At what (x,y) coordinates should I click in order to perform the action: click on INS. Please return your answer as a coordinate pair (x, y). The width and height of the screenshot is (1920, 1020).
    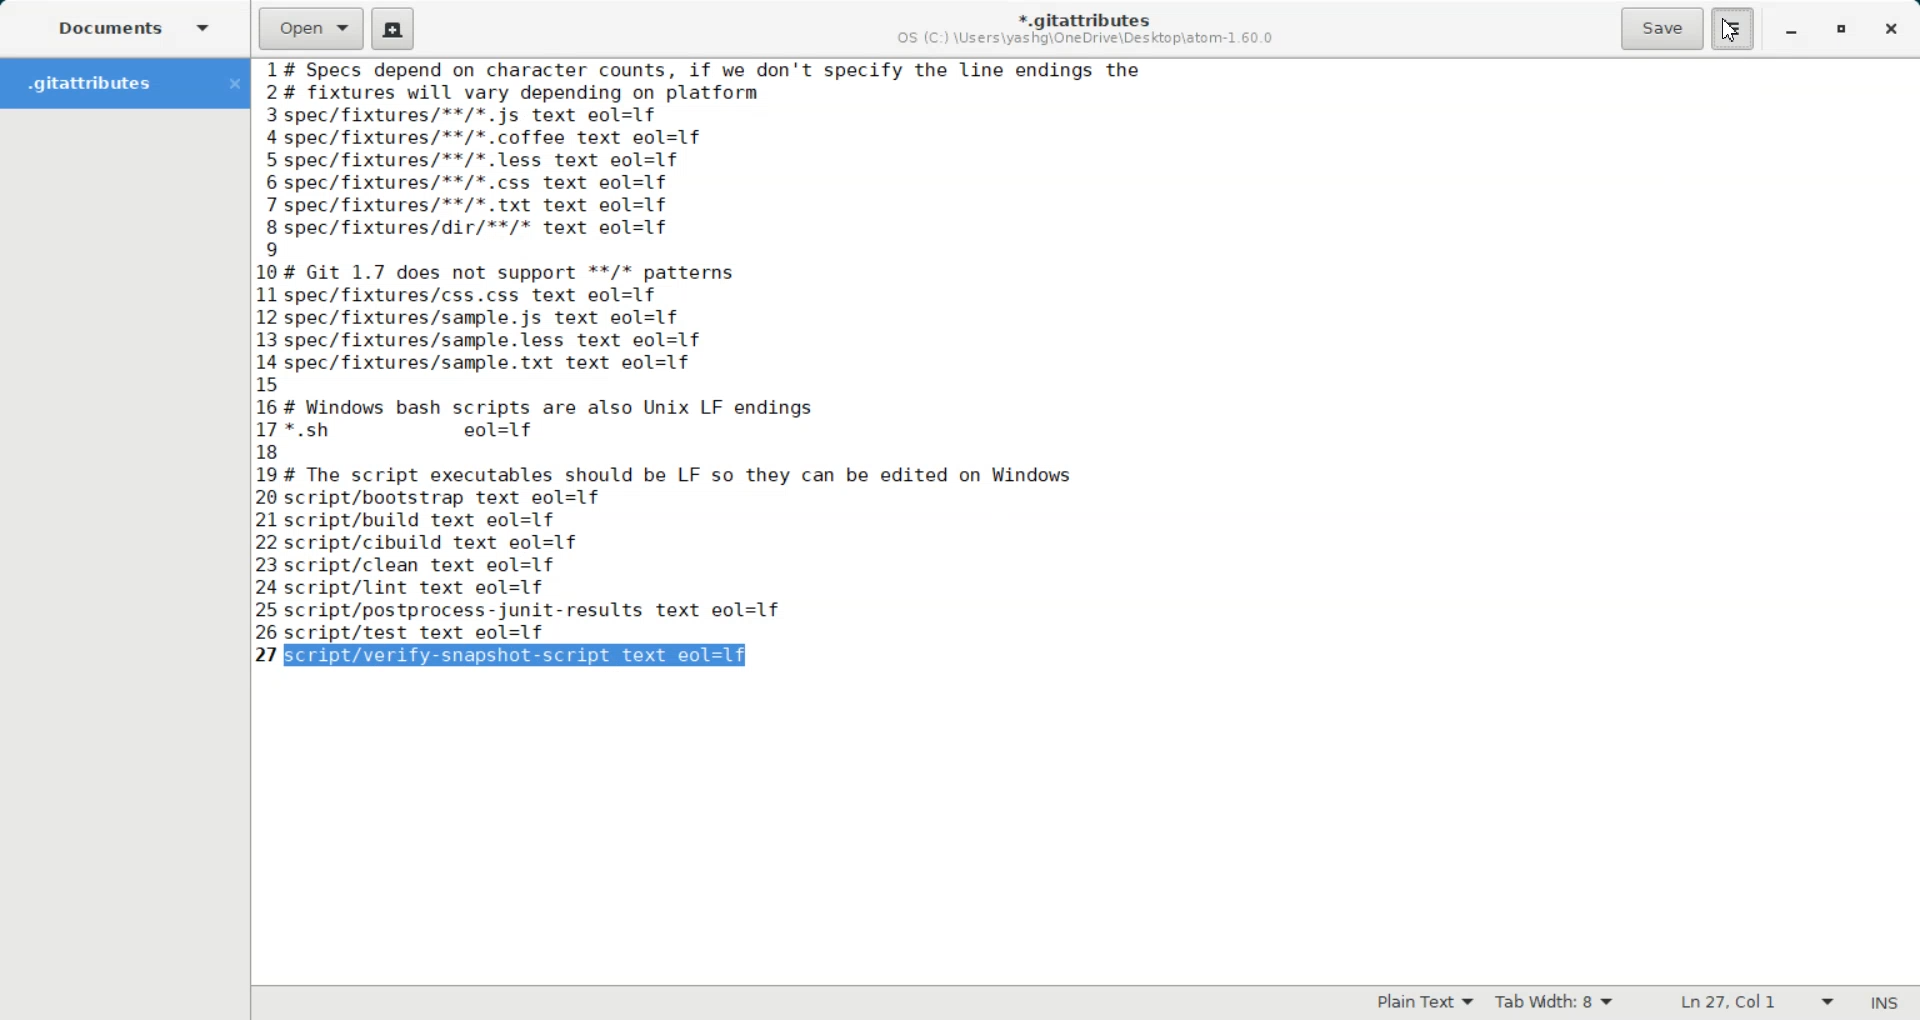
    Looking at the image, I should click on (1884, 1002).